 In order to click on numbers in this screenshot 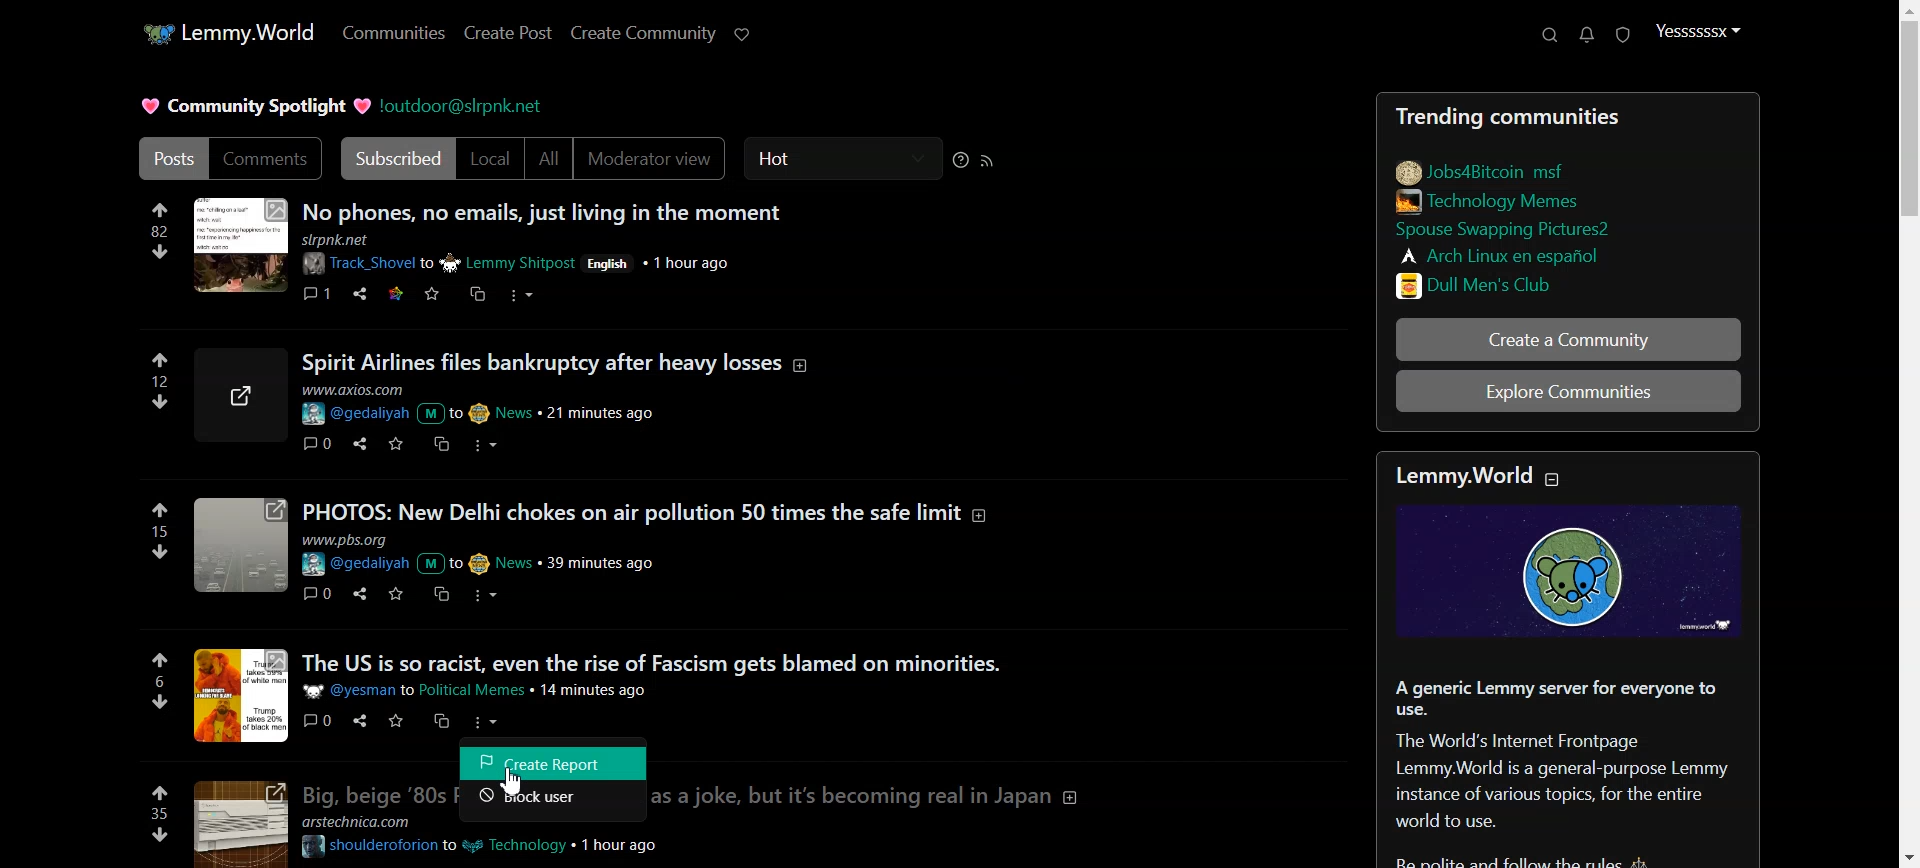, I will do `click(158, 681)`.